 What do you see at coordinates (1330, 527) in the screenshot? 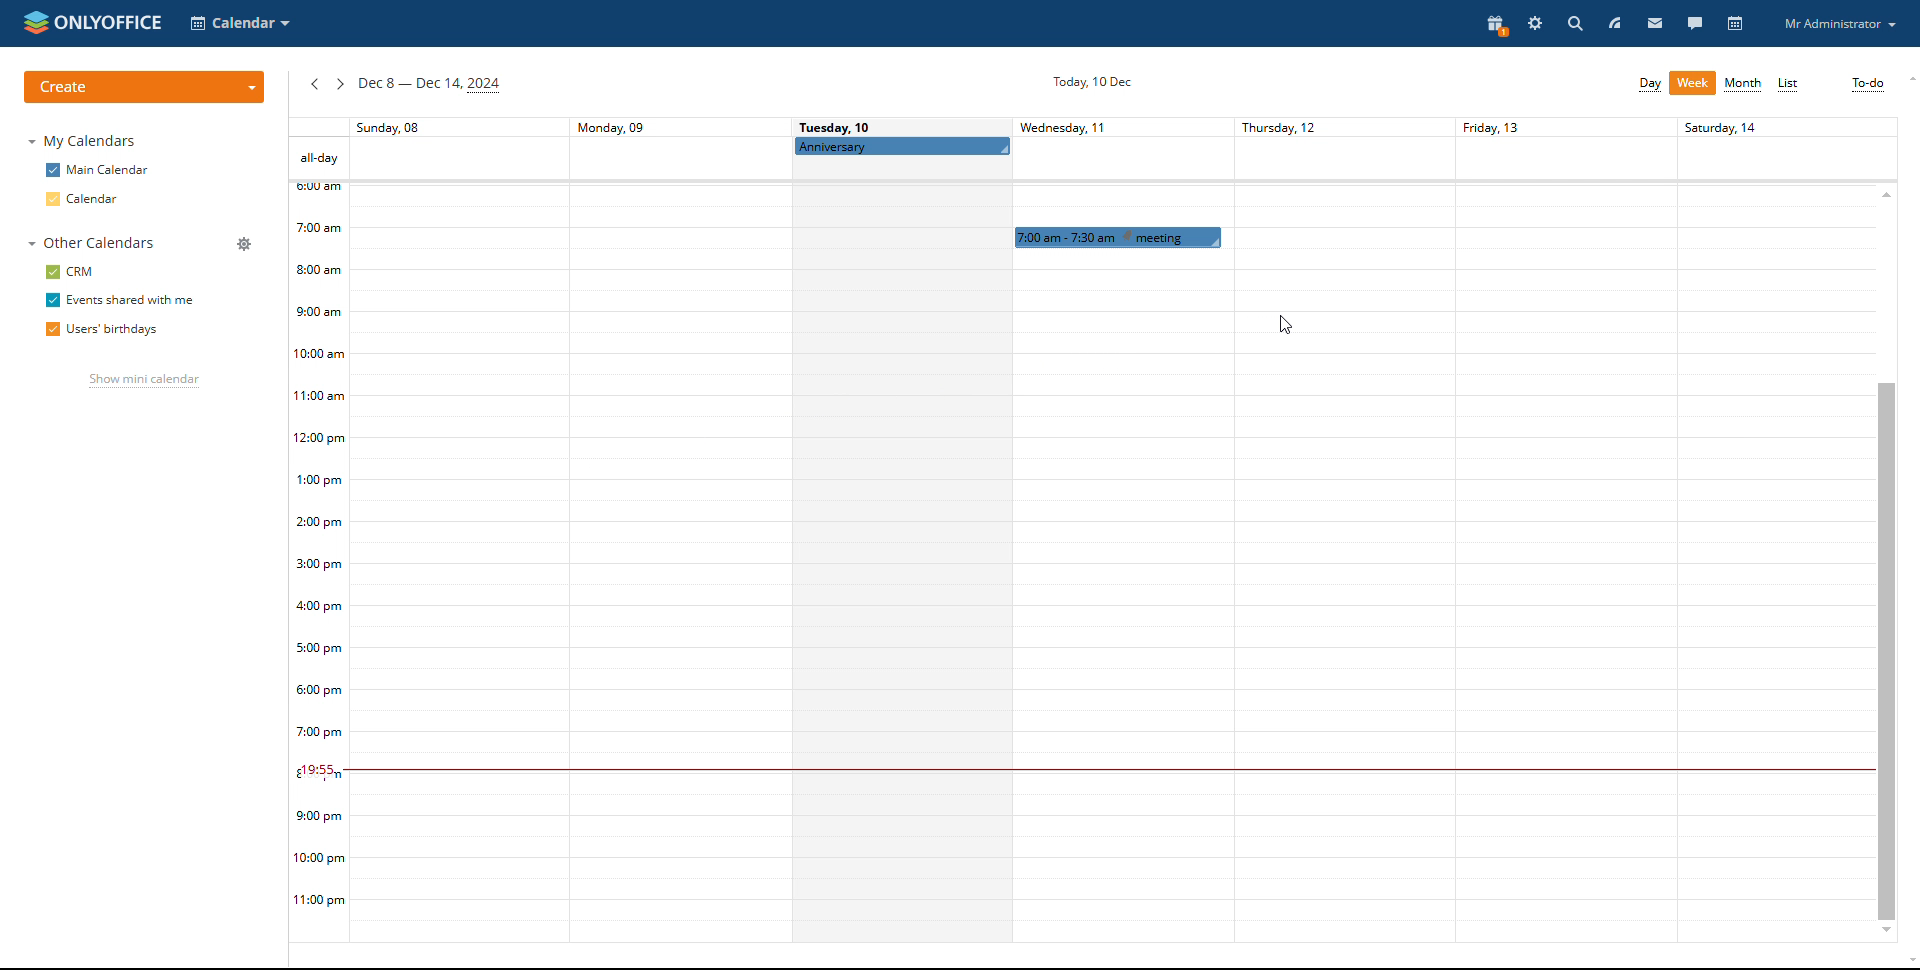
I see `thursday` at bounding box center [1330, 527].